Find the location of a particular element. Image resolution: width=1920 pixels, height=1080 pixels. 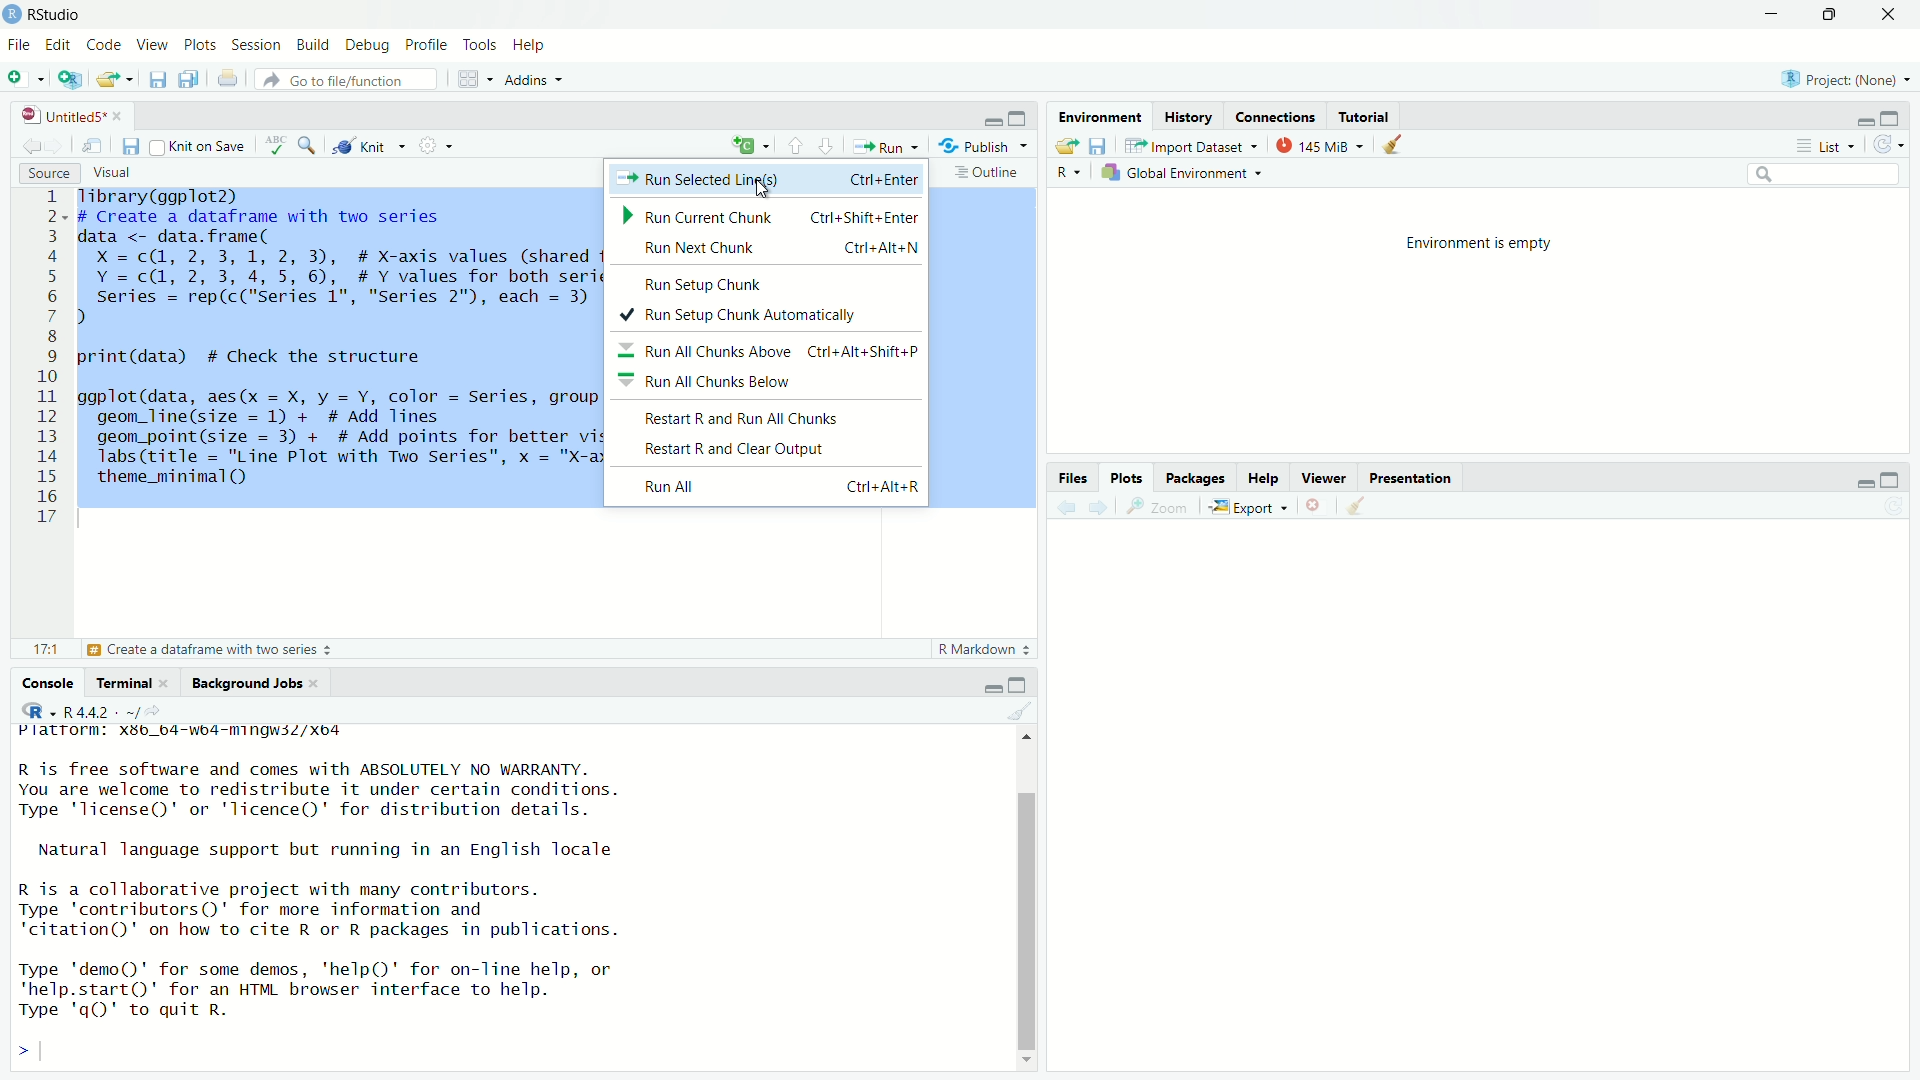

Tools is located at coordinates (484, 48).